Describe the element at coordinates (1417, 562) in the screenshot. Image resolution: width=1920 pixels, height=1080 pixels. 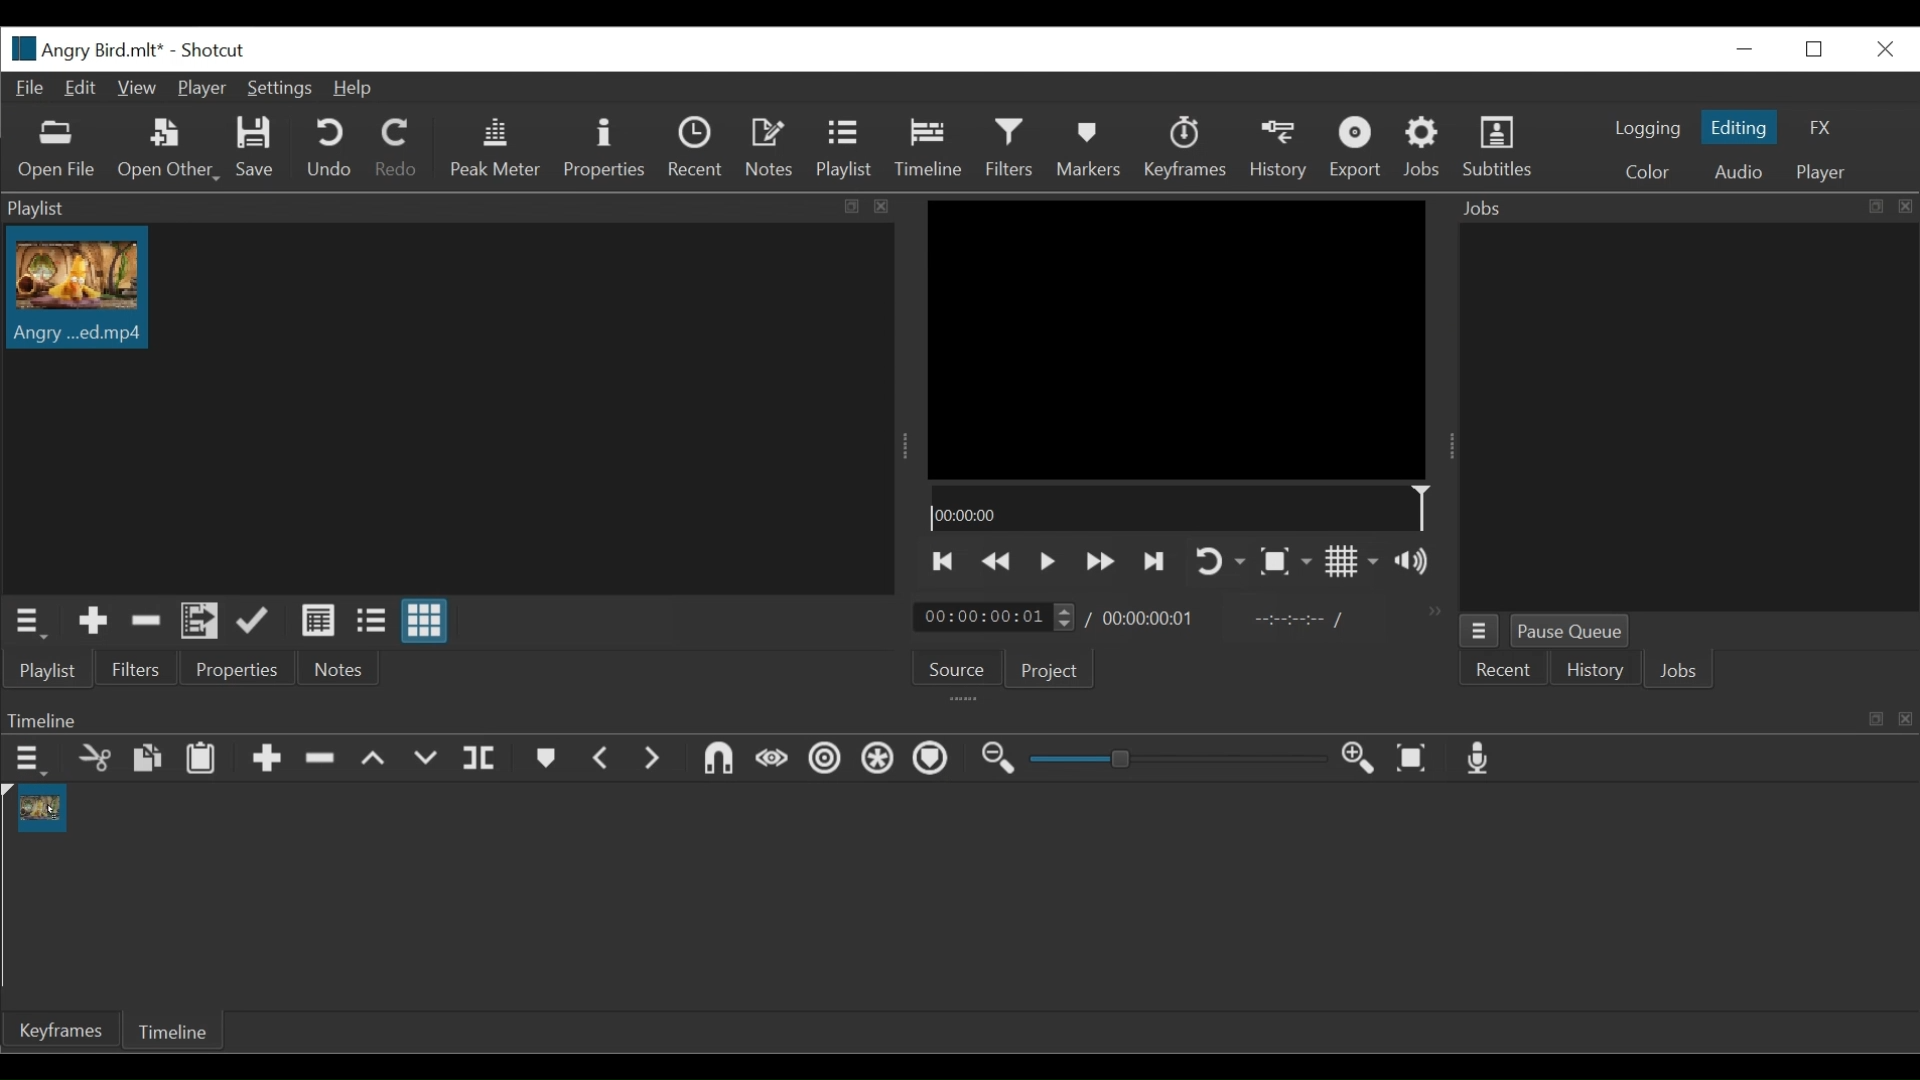
I see `Show thevolume control` at that location.